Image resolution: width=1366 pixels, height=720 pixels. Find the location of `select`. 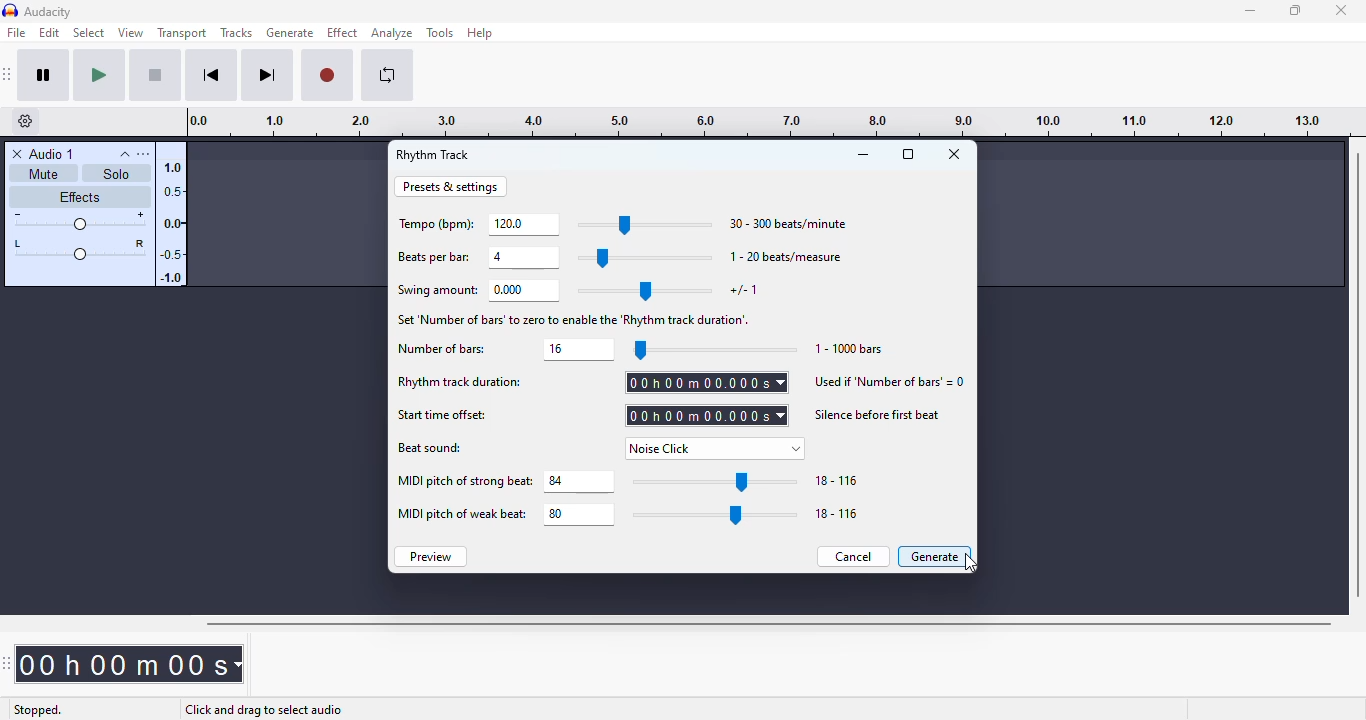

select is located at coordinates (89, 32).